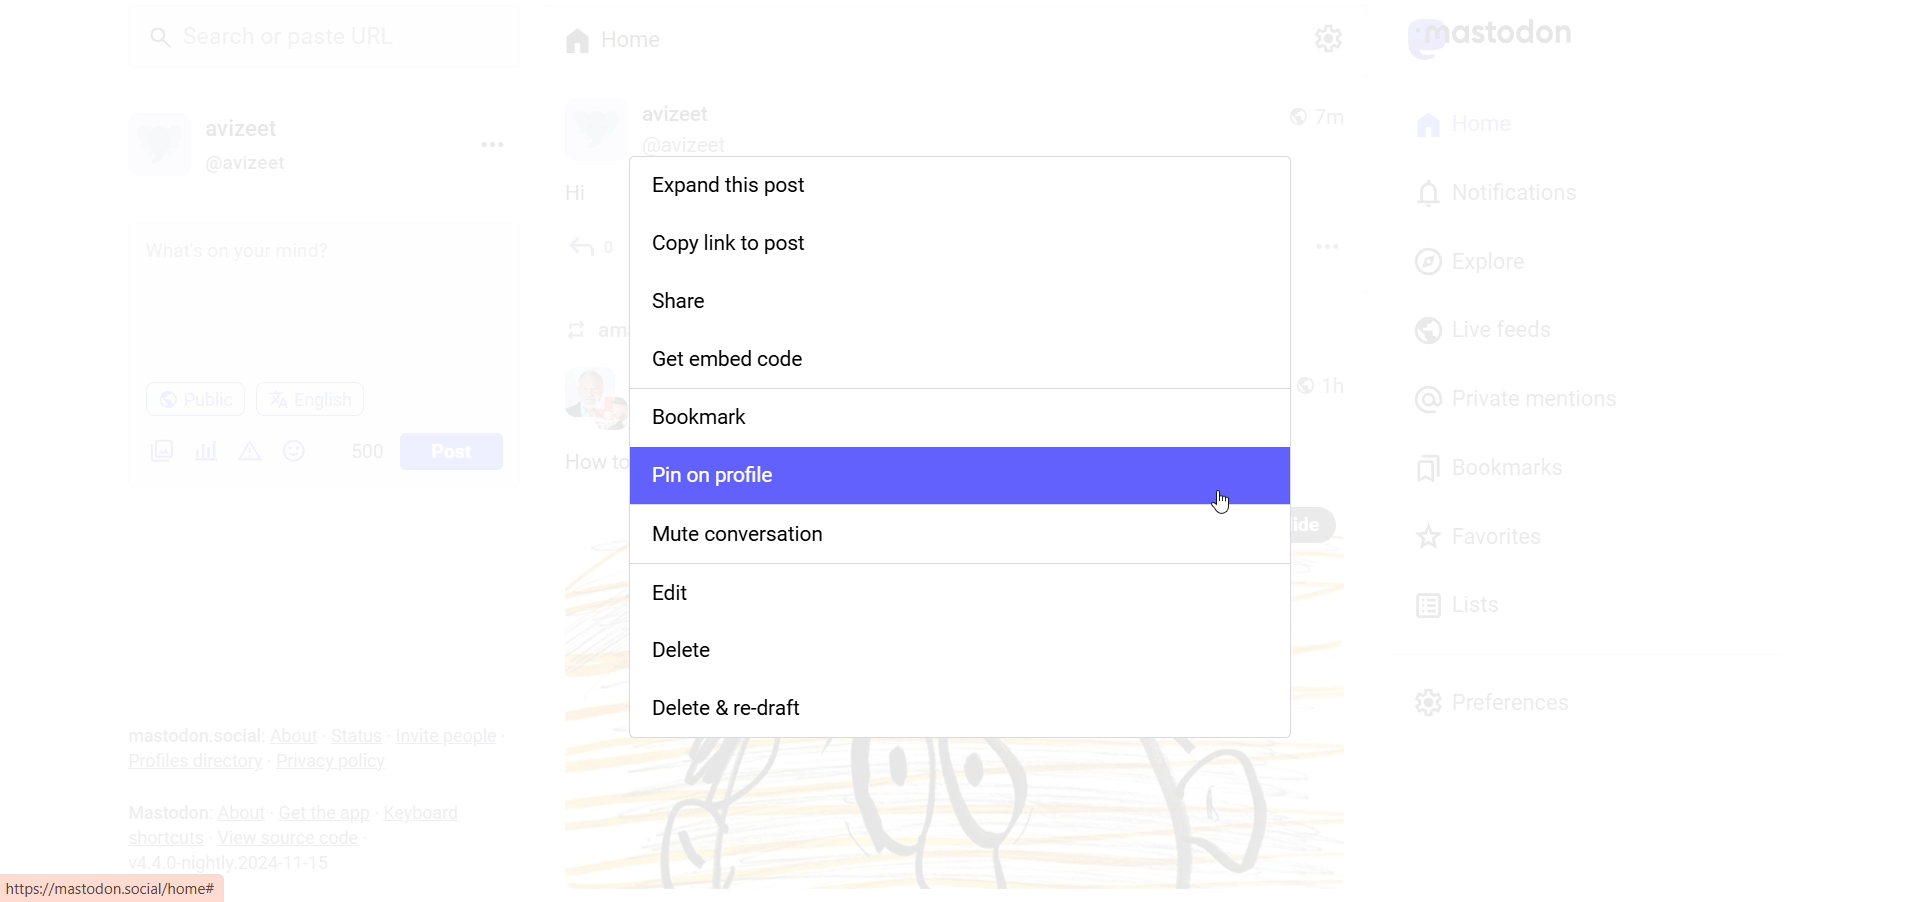 The image size is (1920, 902). What do you see at coordinates (236, 860) in the screenshot?
I see `Version` at bounding box center [236, 860].